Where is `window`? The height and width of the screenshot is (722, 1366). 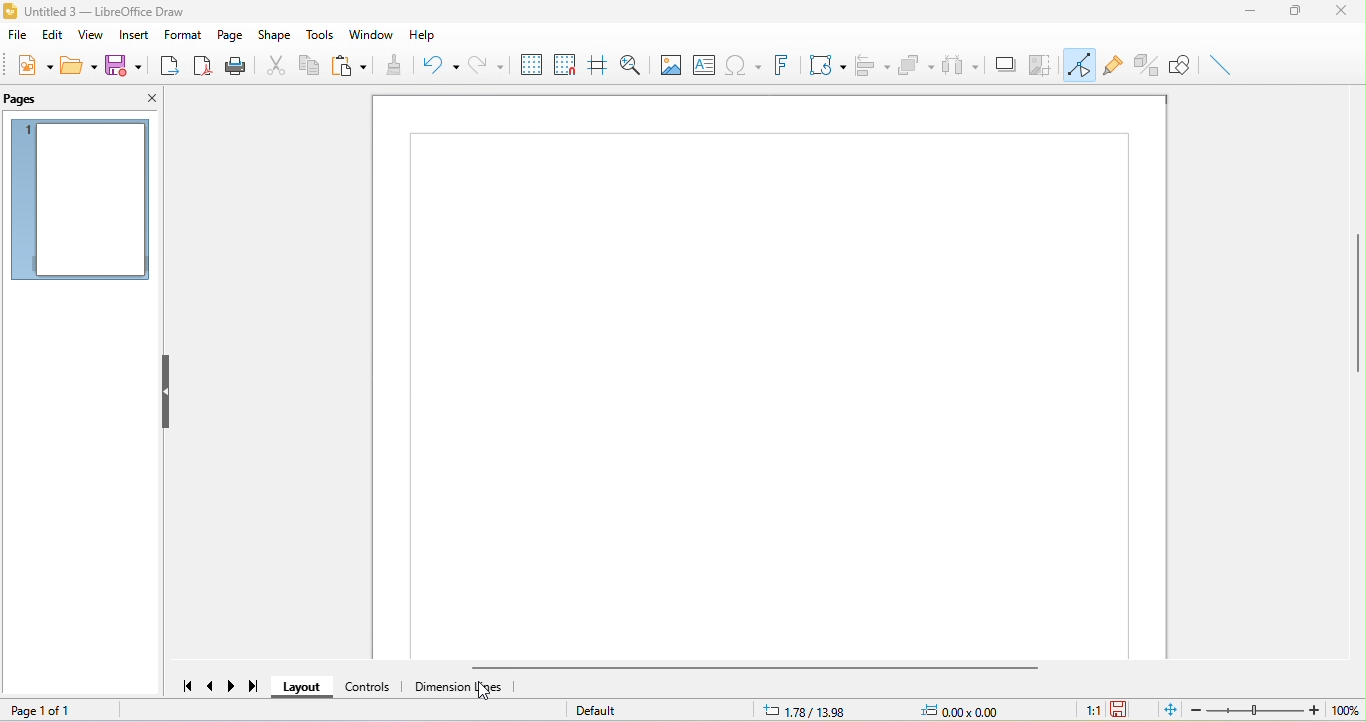
window is located at coordinates (374, 34).